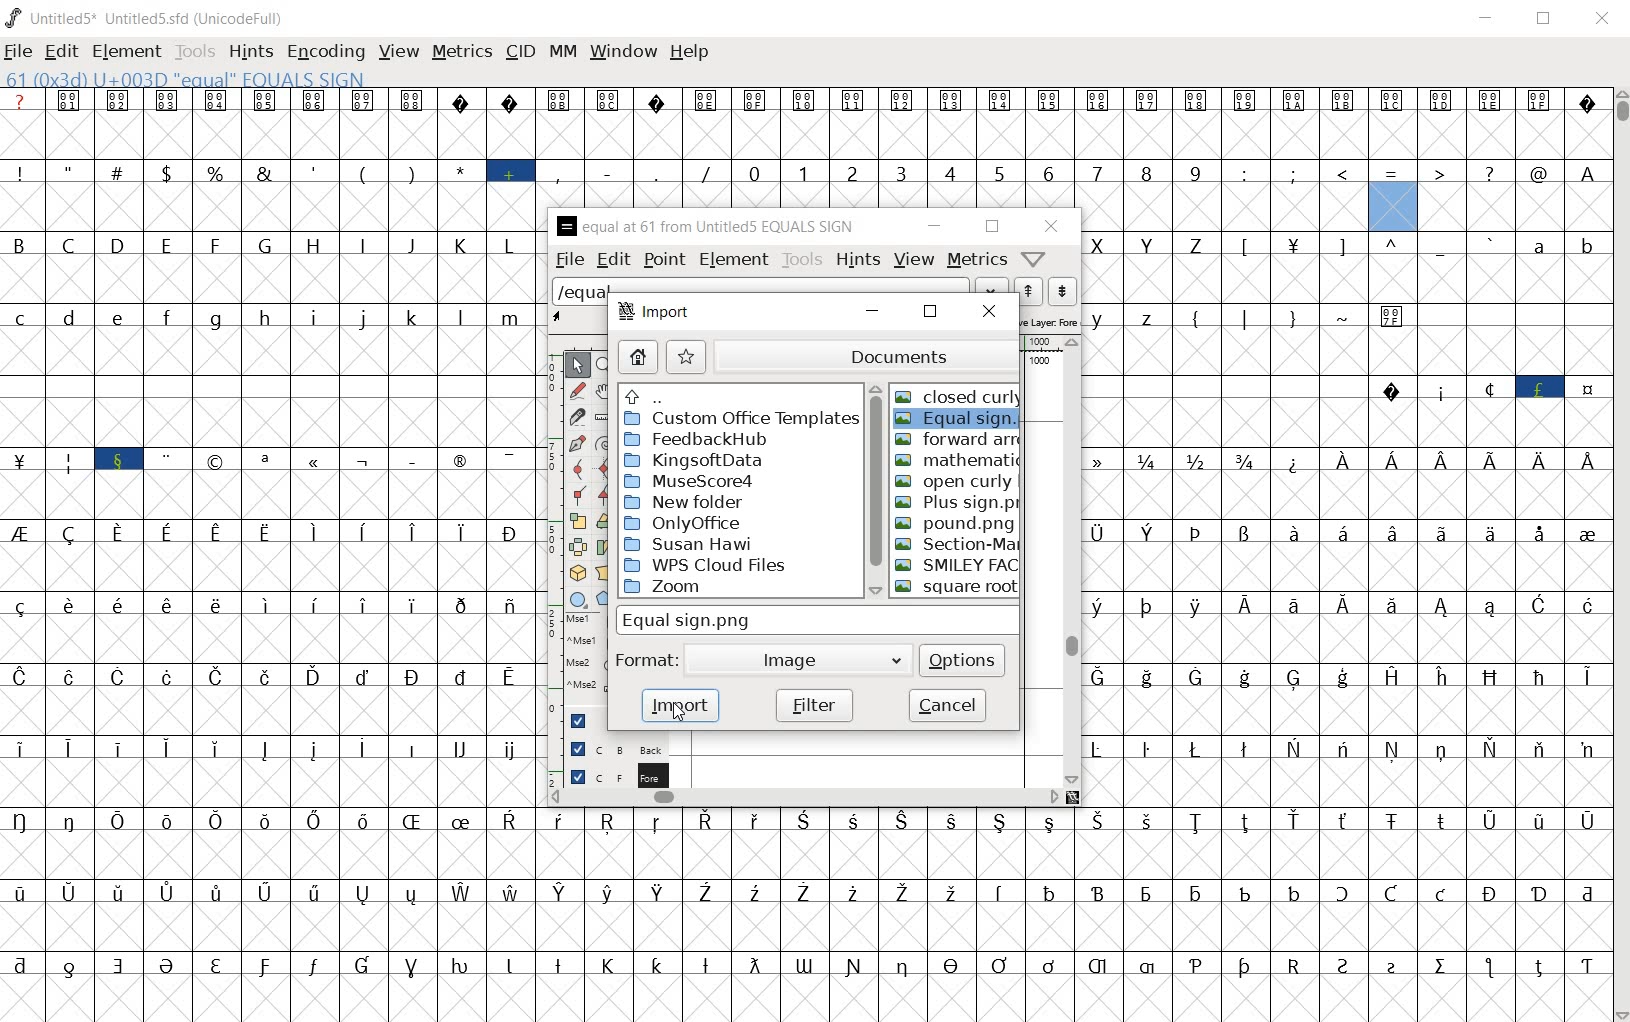 This screenshot has height=1022, width=1630. I want to click on Rotate the selection, so click(605, 523).